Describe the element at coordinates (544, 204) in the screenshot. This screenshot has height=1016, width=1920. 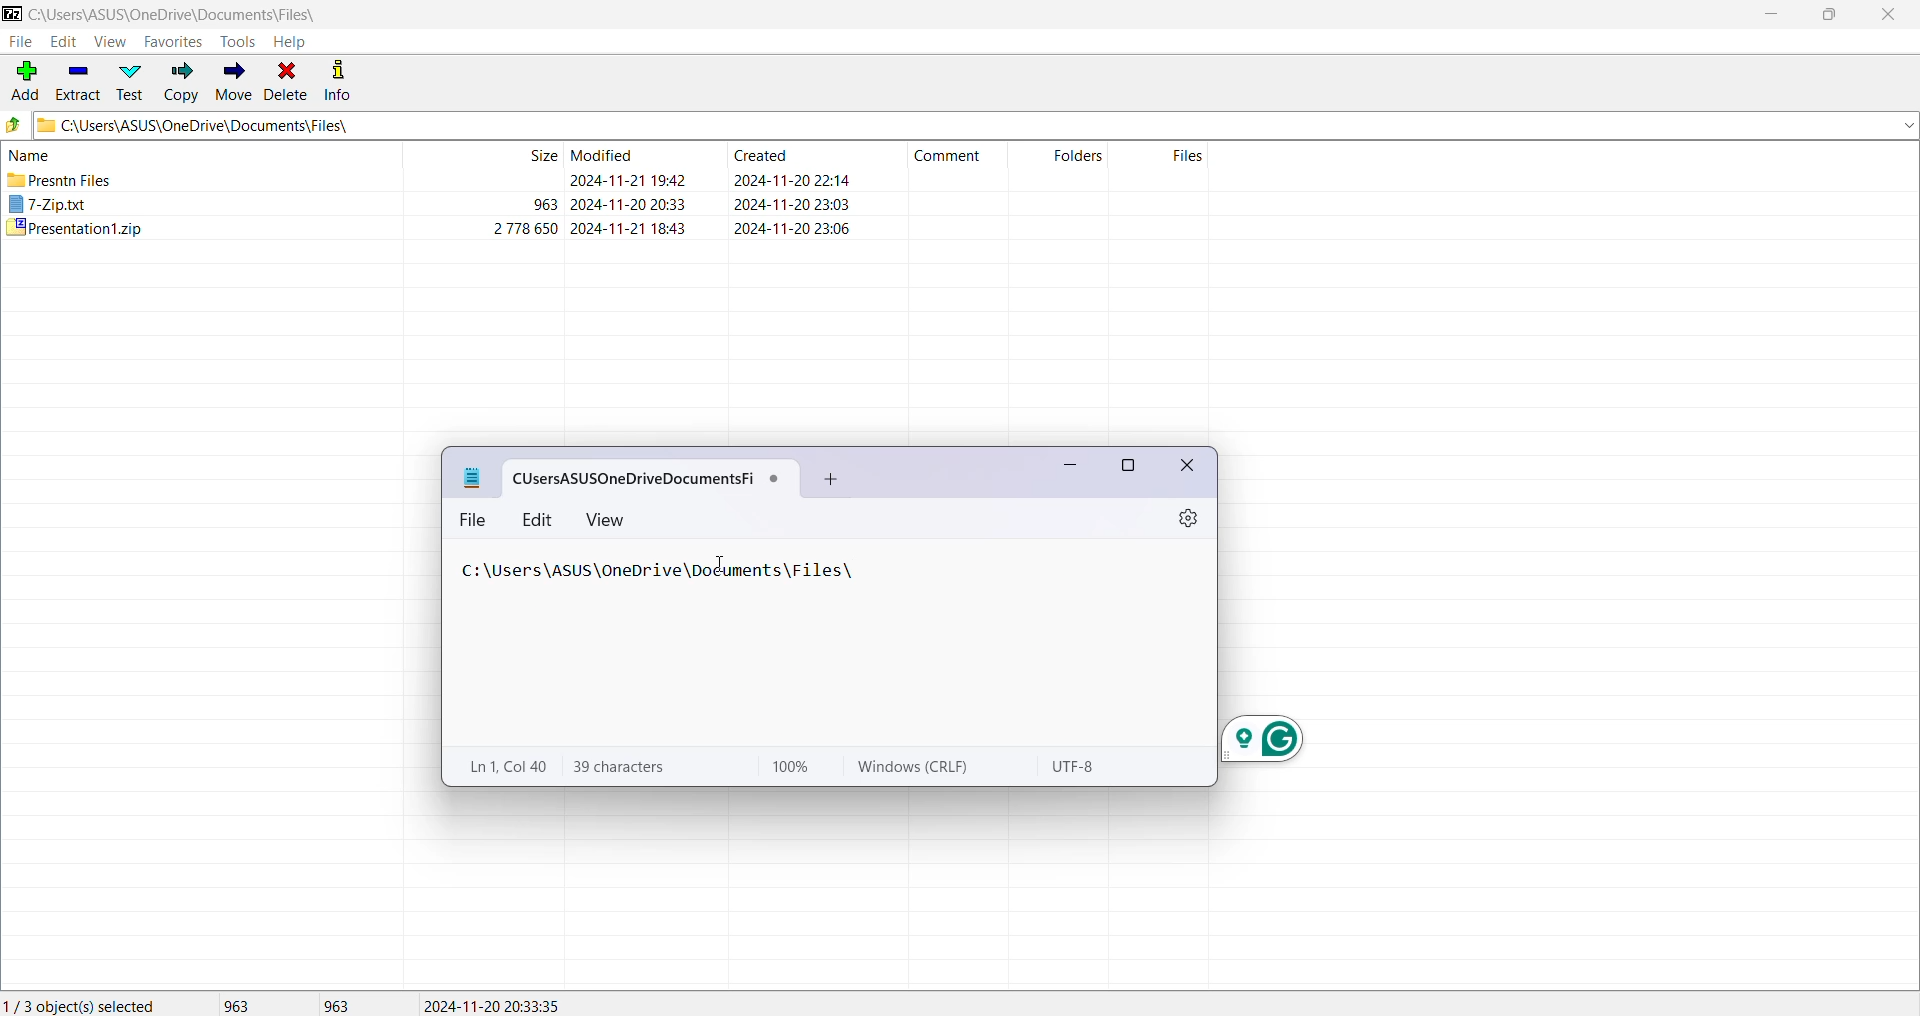
I see `963` at that location.